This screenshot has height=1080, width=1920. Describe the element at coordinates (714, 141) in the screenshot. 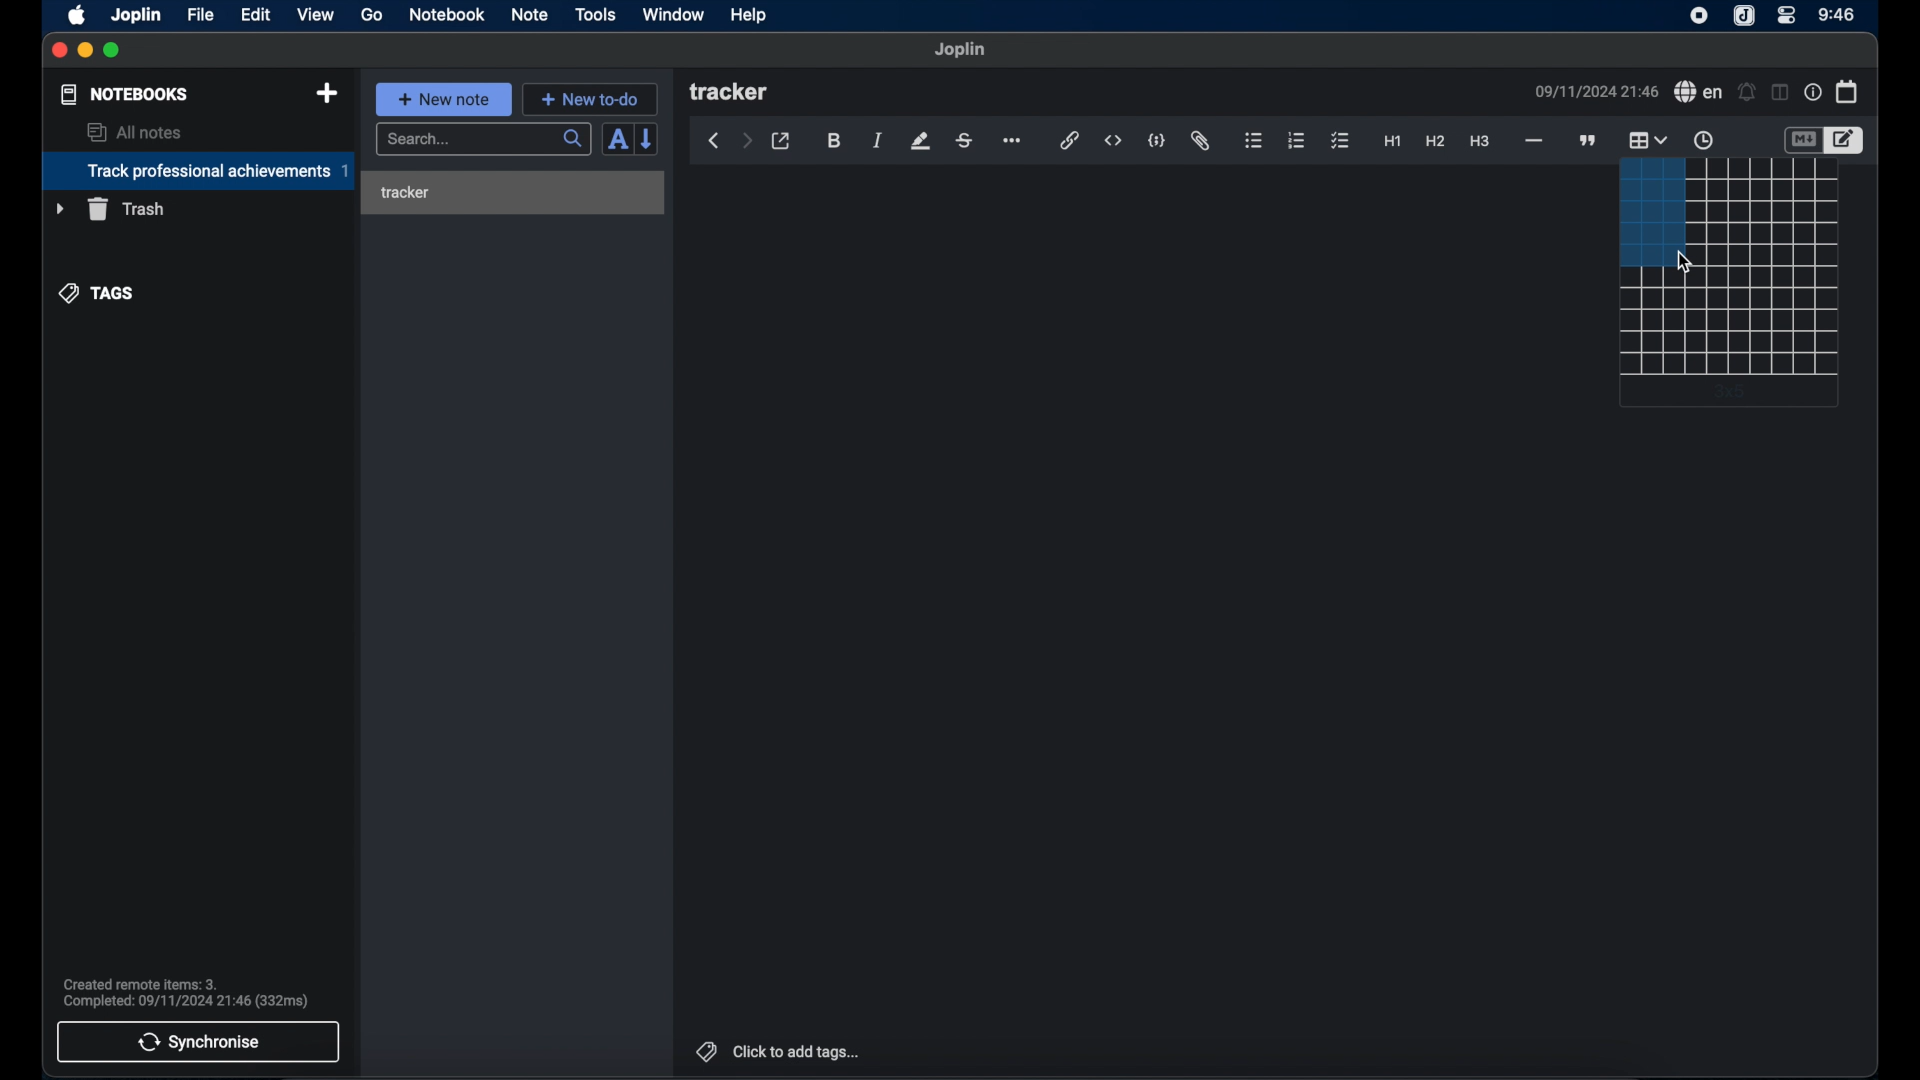

I see `back` at that location.